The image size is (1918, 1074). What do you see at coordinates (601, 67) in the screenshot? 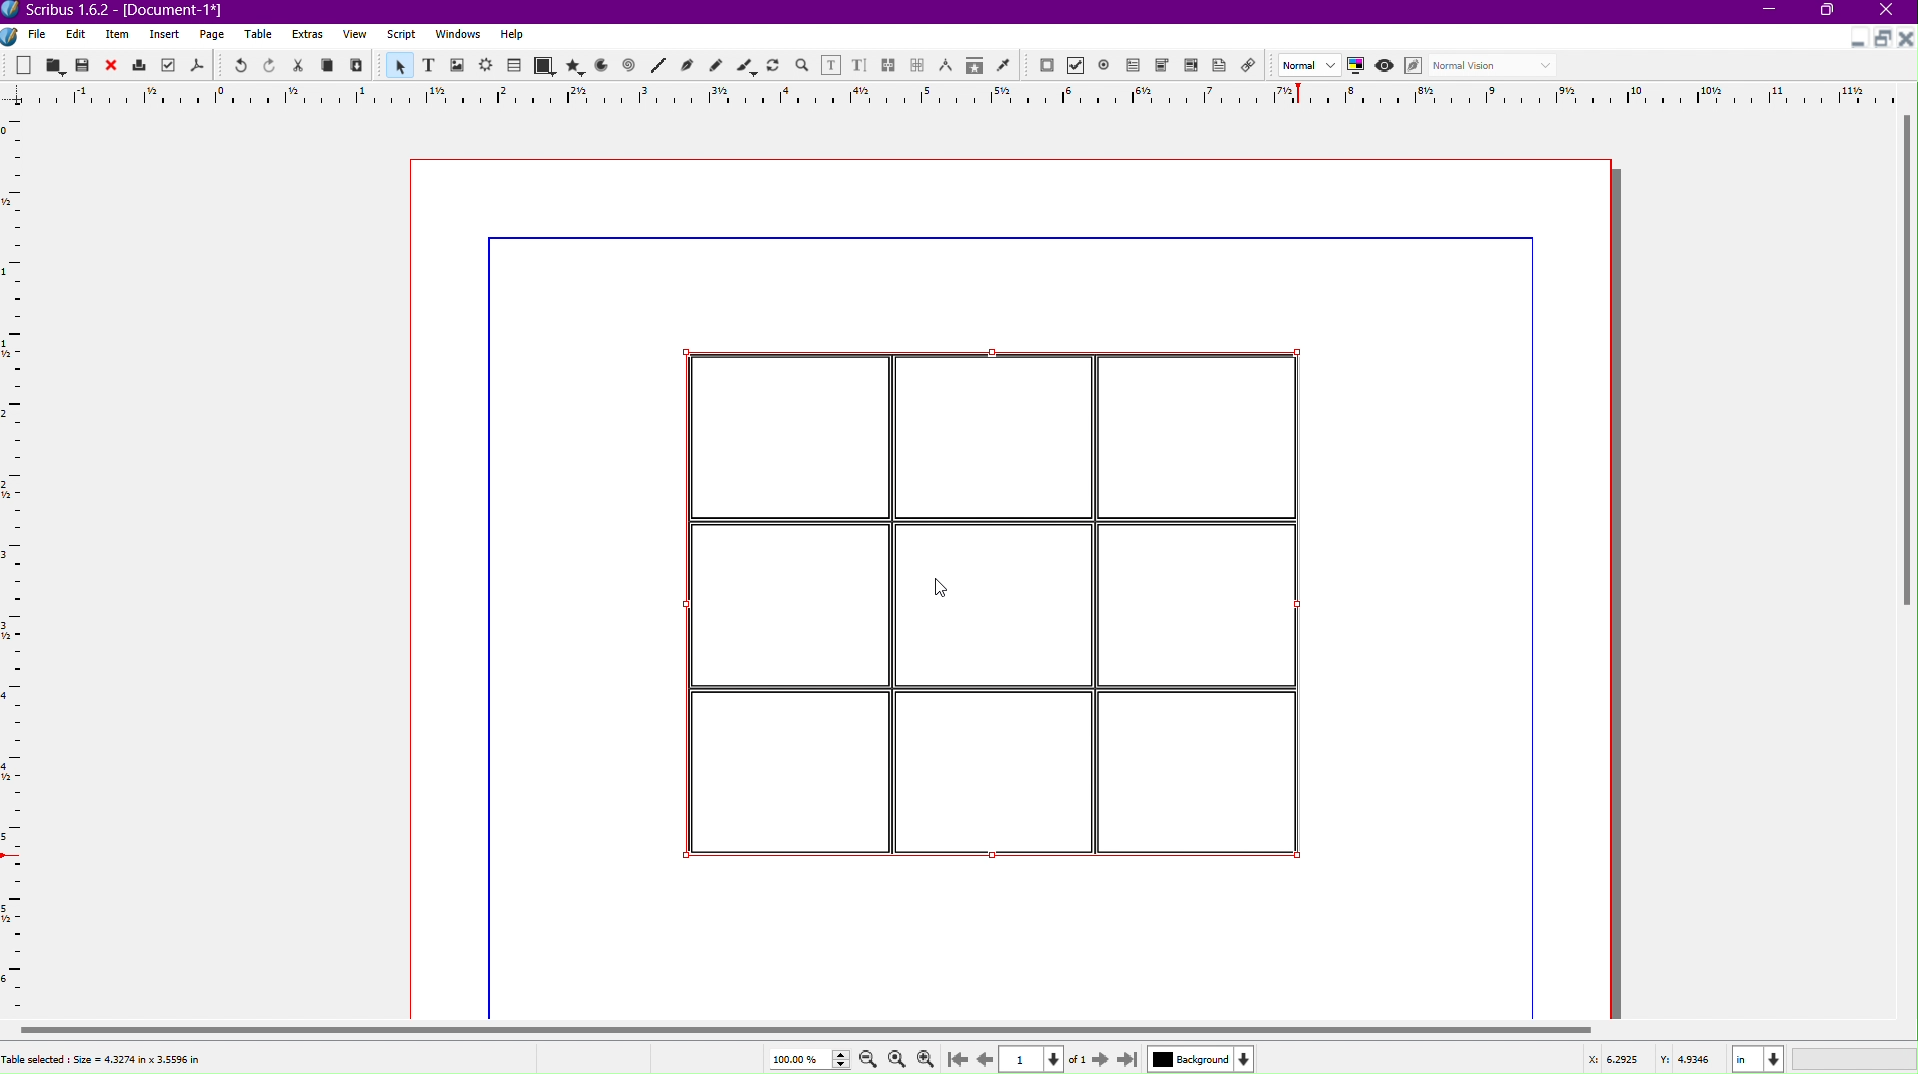
I see `Arc` at bounding box center [601, 67].